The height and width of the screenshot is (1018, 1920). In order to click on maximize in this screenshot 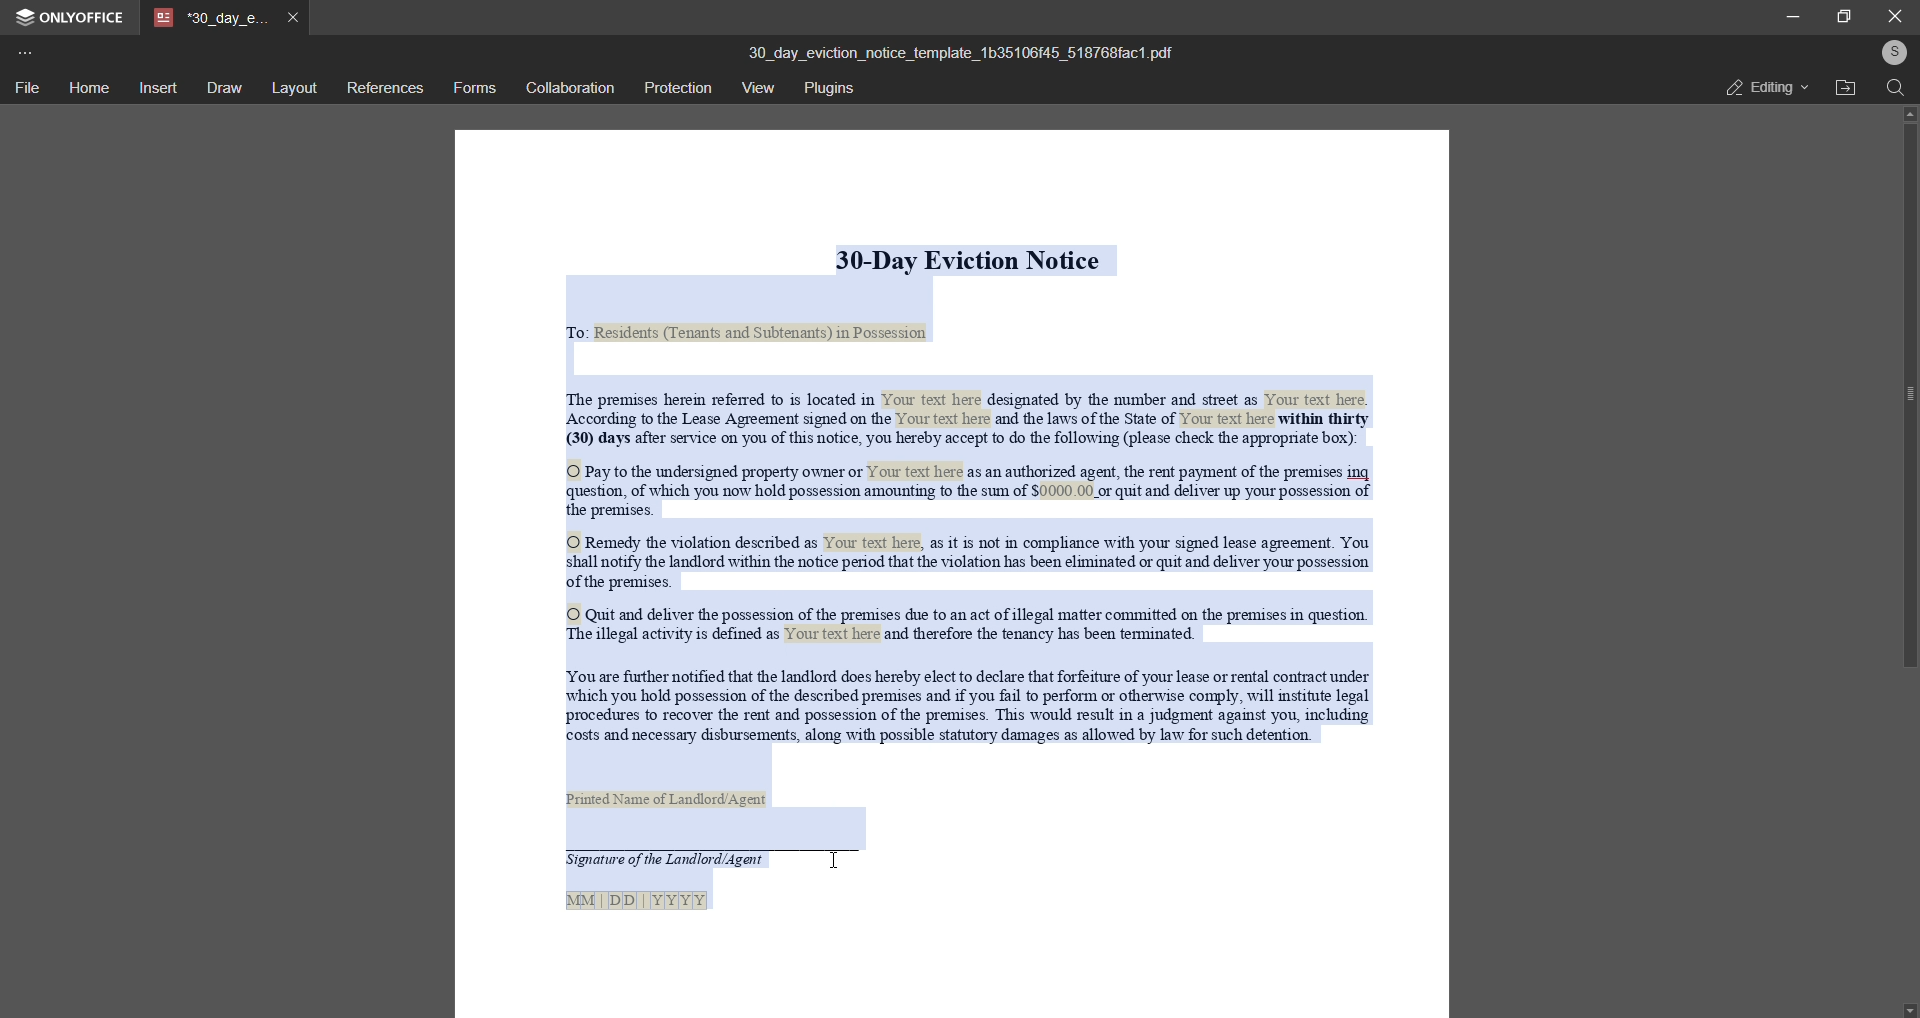, I will do `click(1844, 16)`.